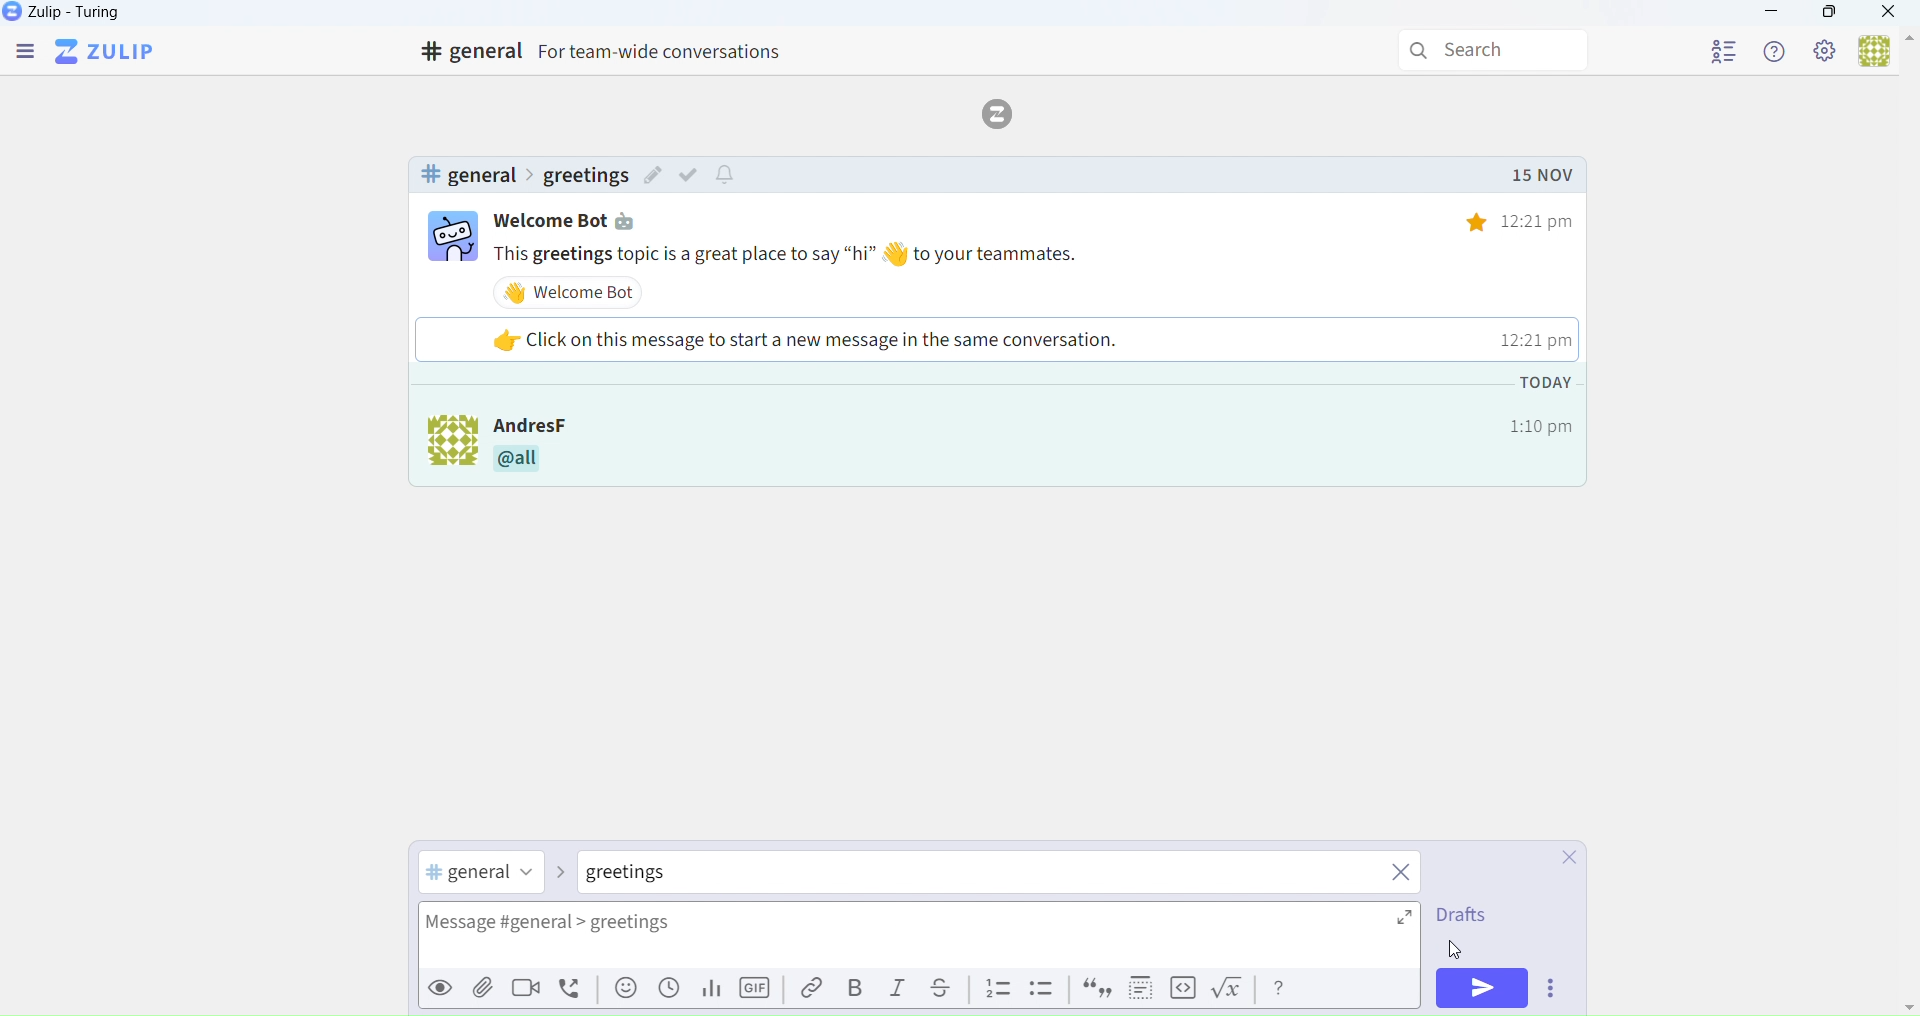 This screenshot has height=1016, width=1920. I want to click on Spoiler, so click(1135, 988).